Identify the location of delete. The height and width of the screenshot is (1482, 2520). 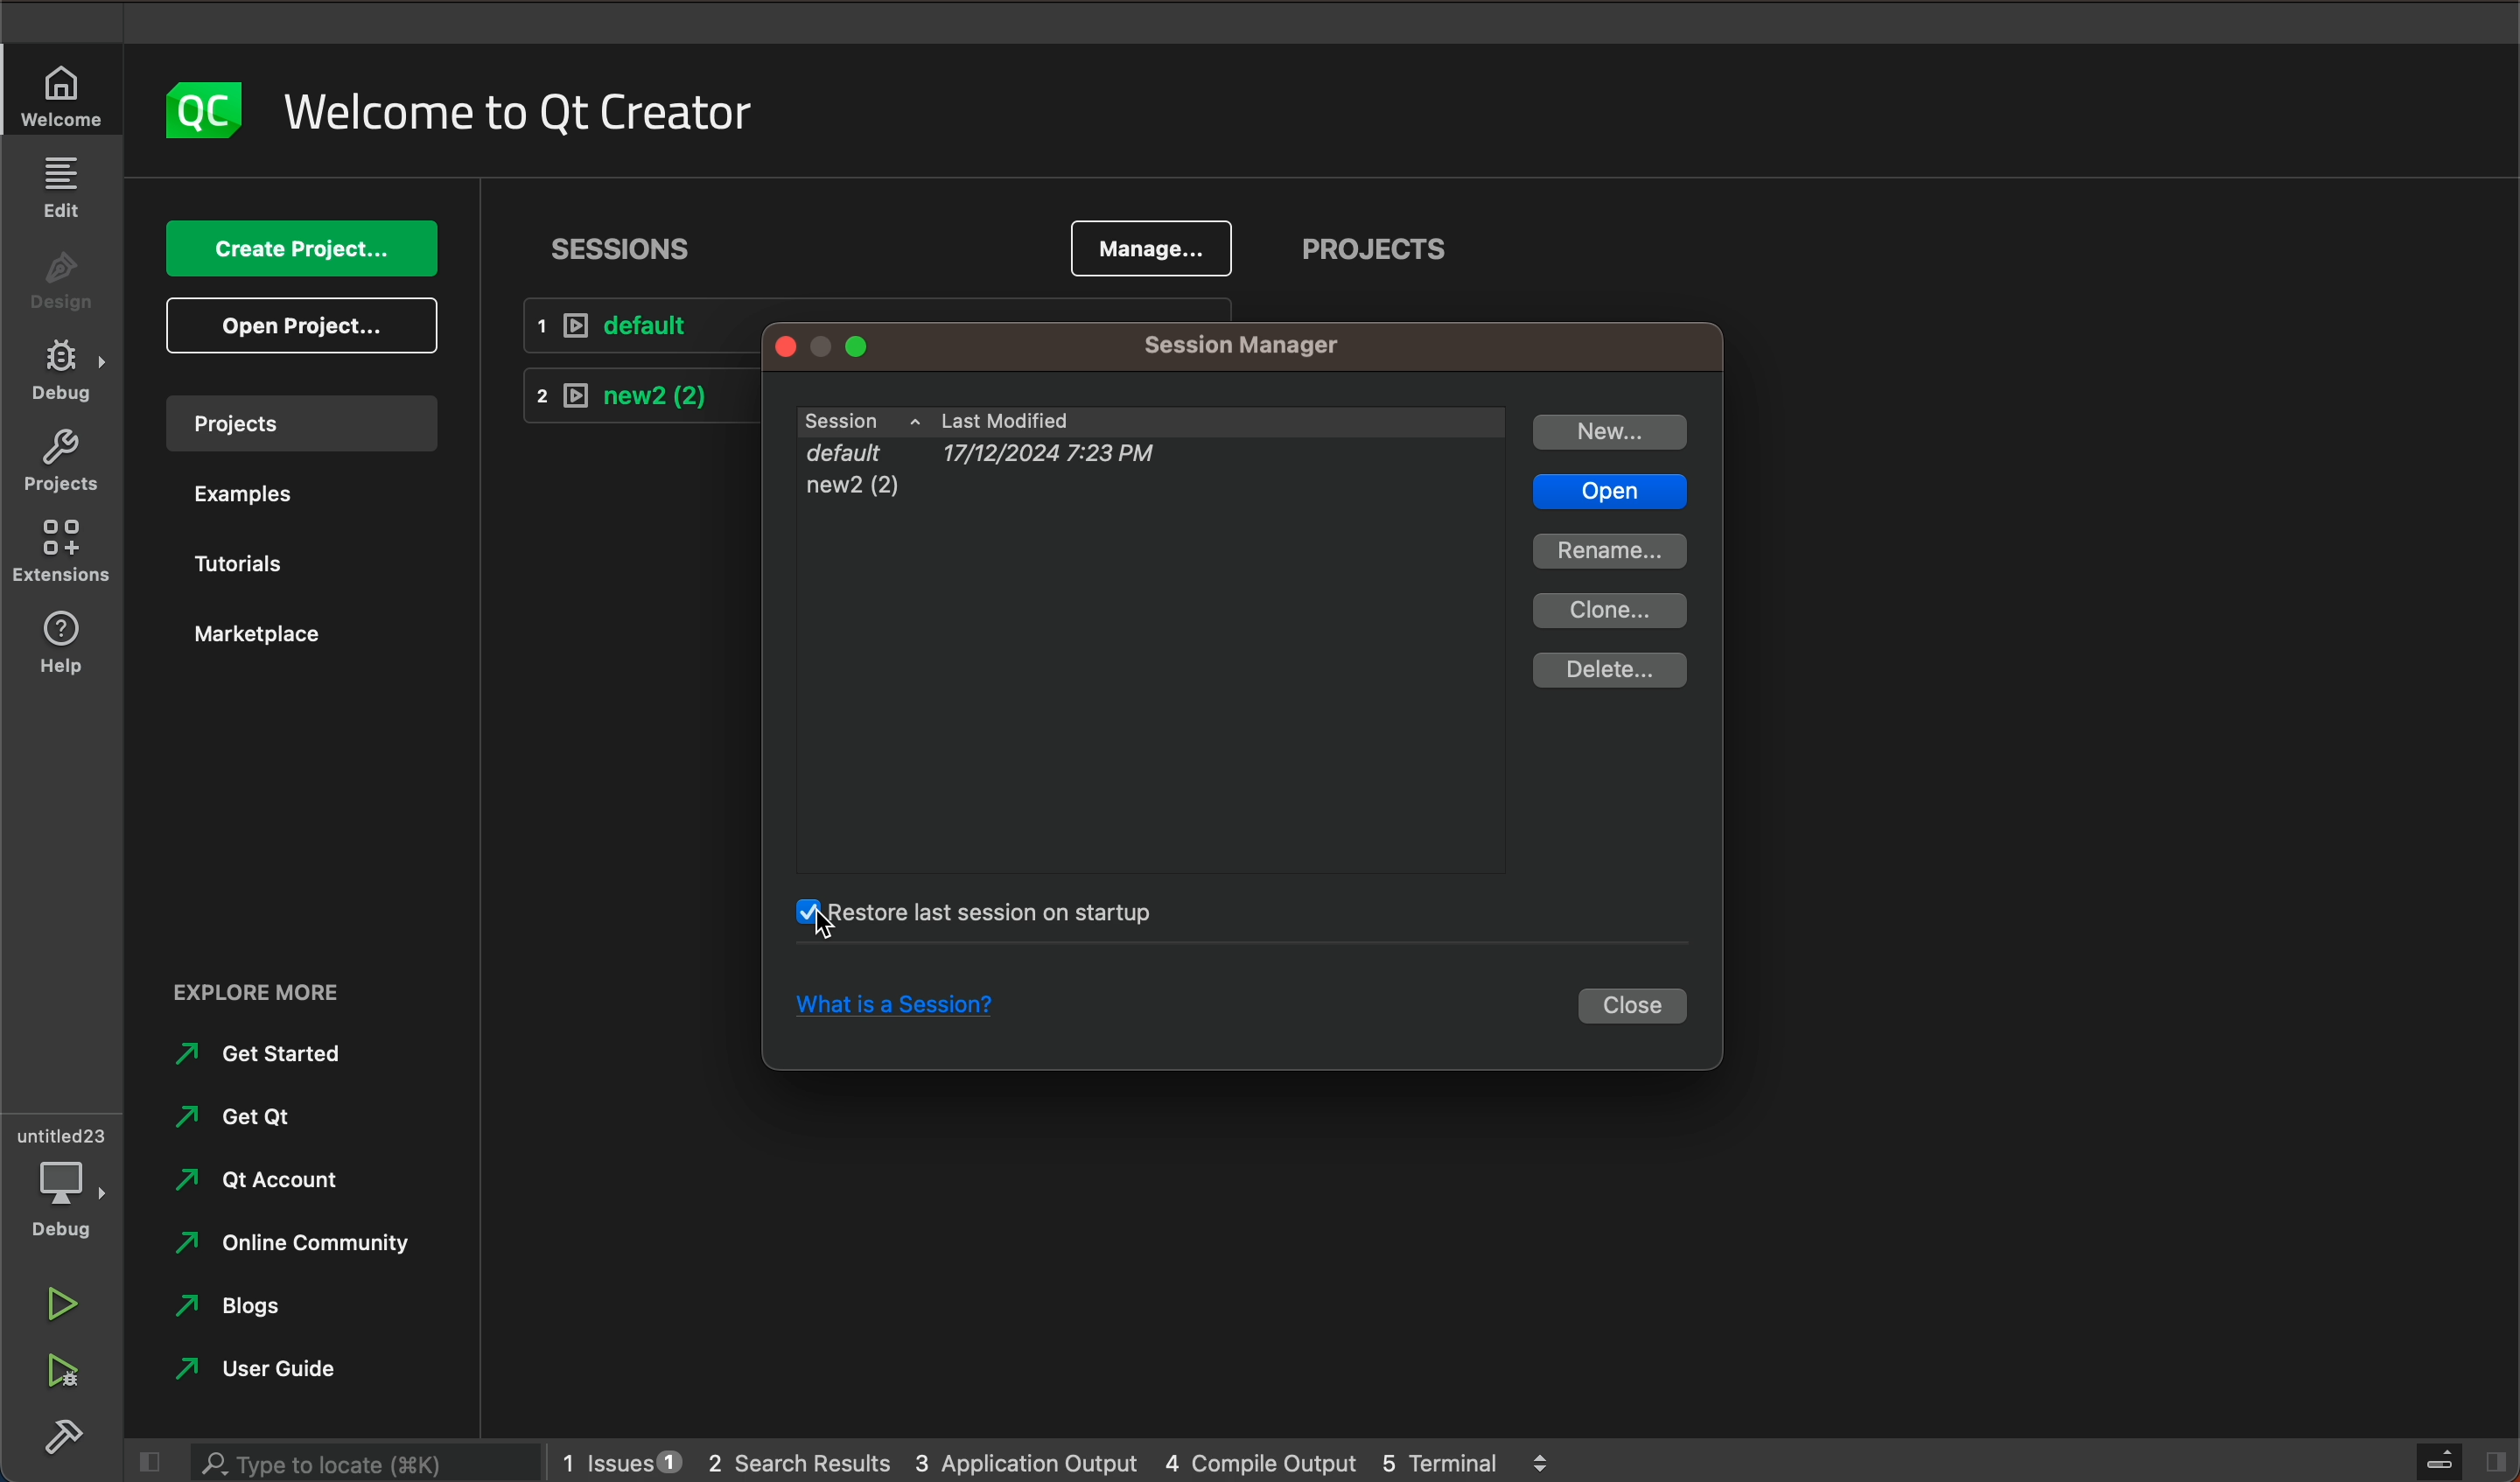
(1609, 667).